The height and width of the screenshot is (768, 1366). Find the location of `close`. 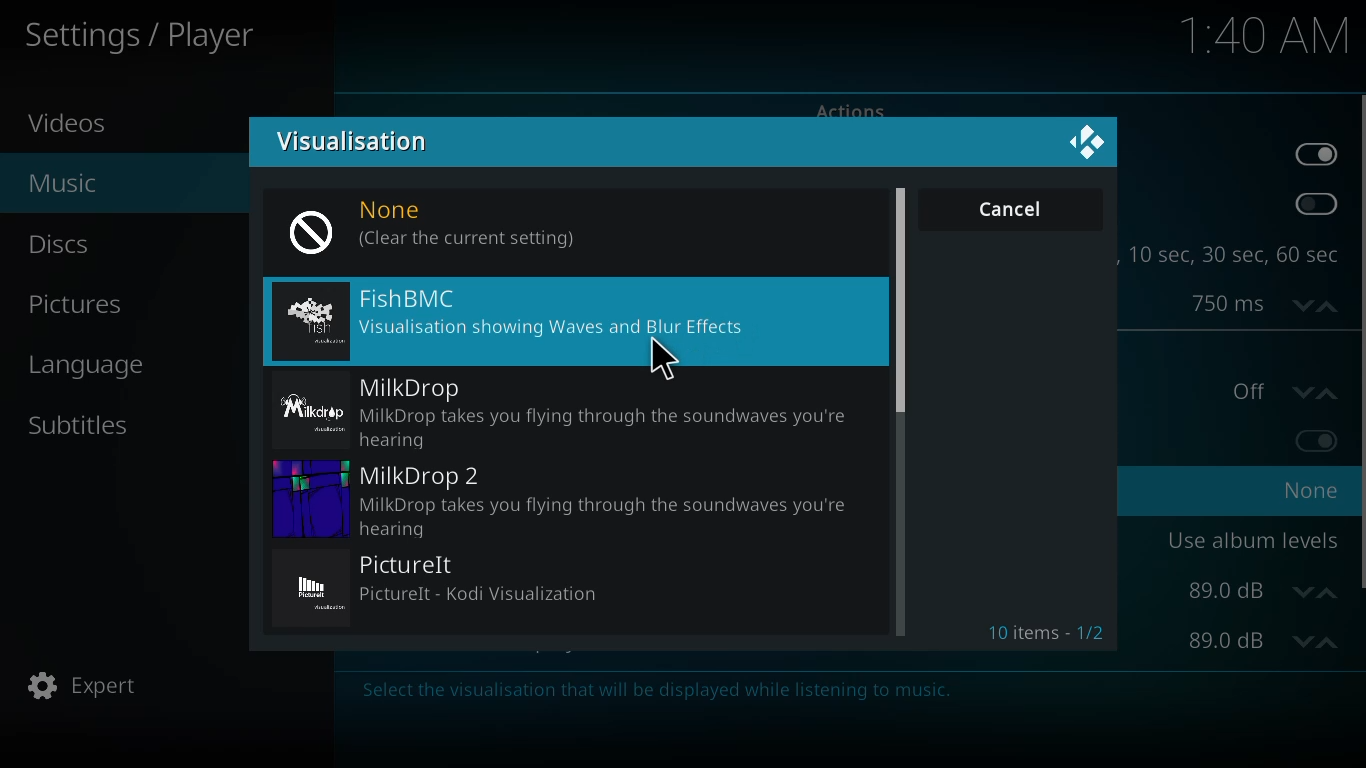

close is located at coordinates (1085, 147).